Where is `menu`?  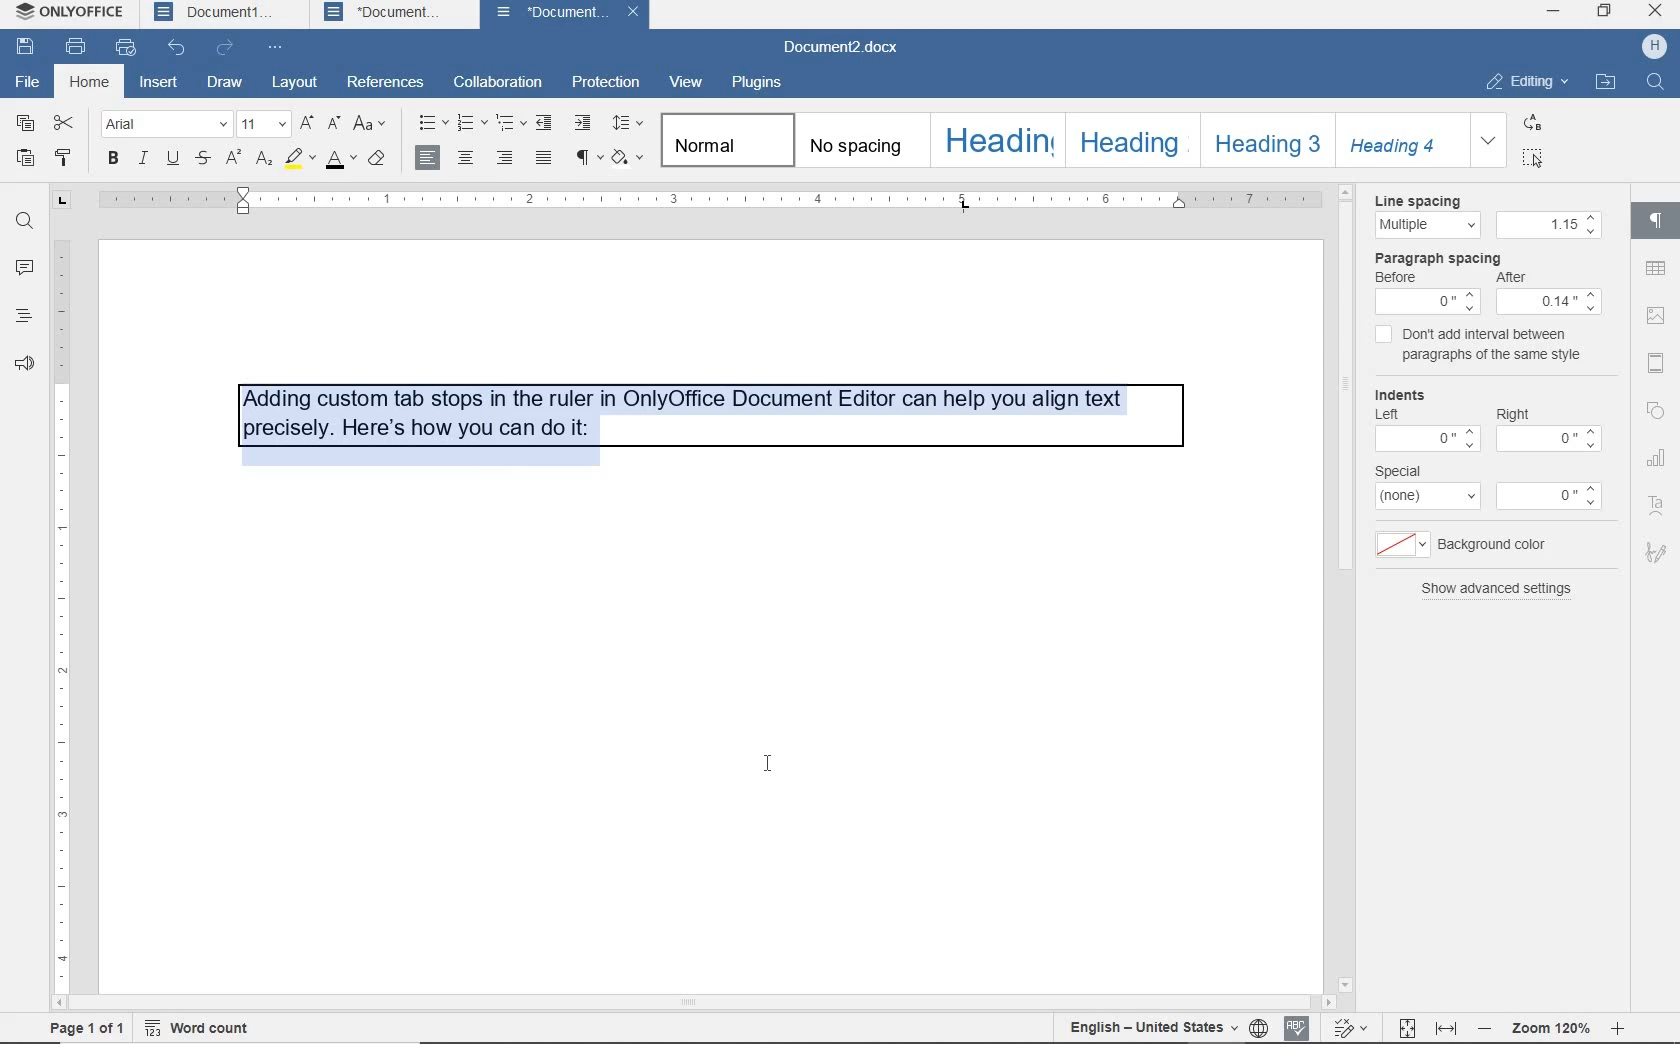
menu is located at coordinates (1424, 441).